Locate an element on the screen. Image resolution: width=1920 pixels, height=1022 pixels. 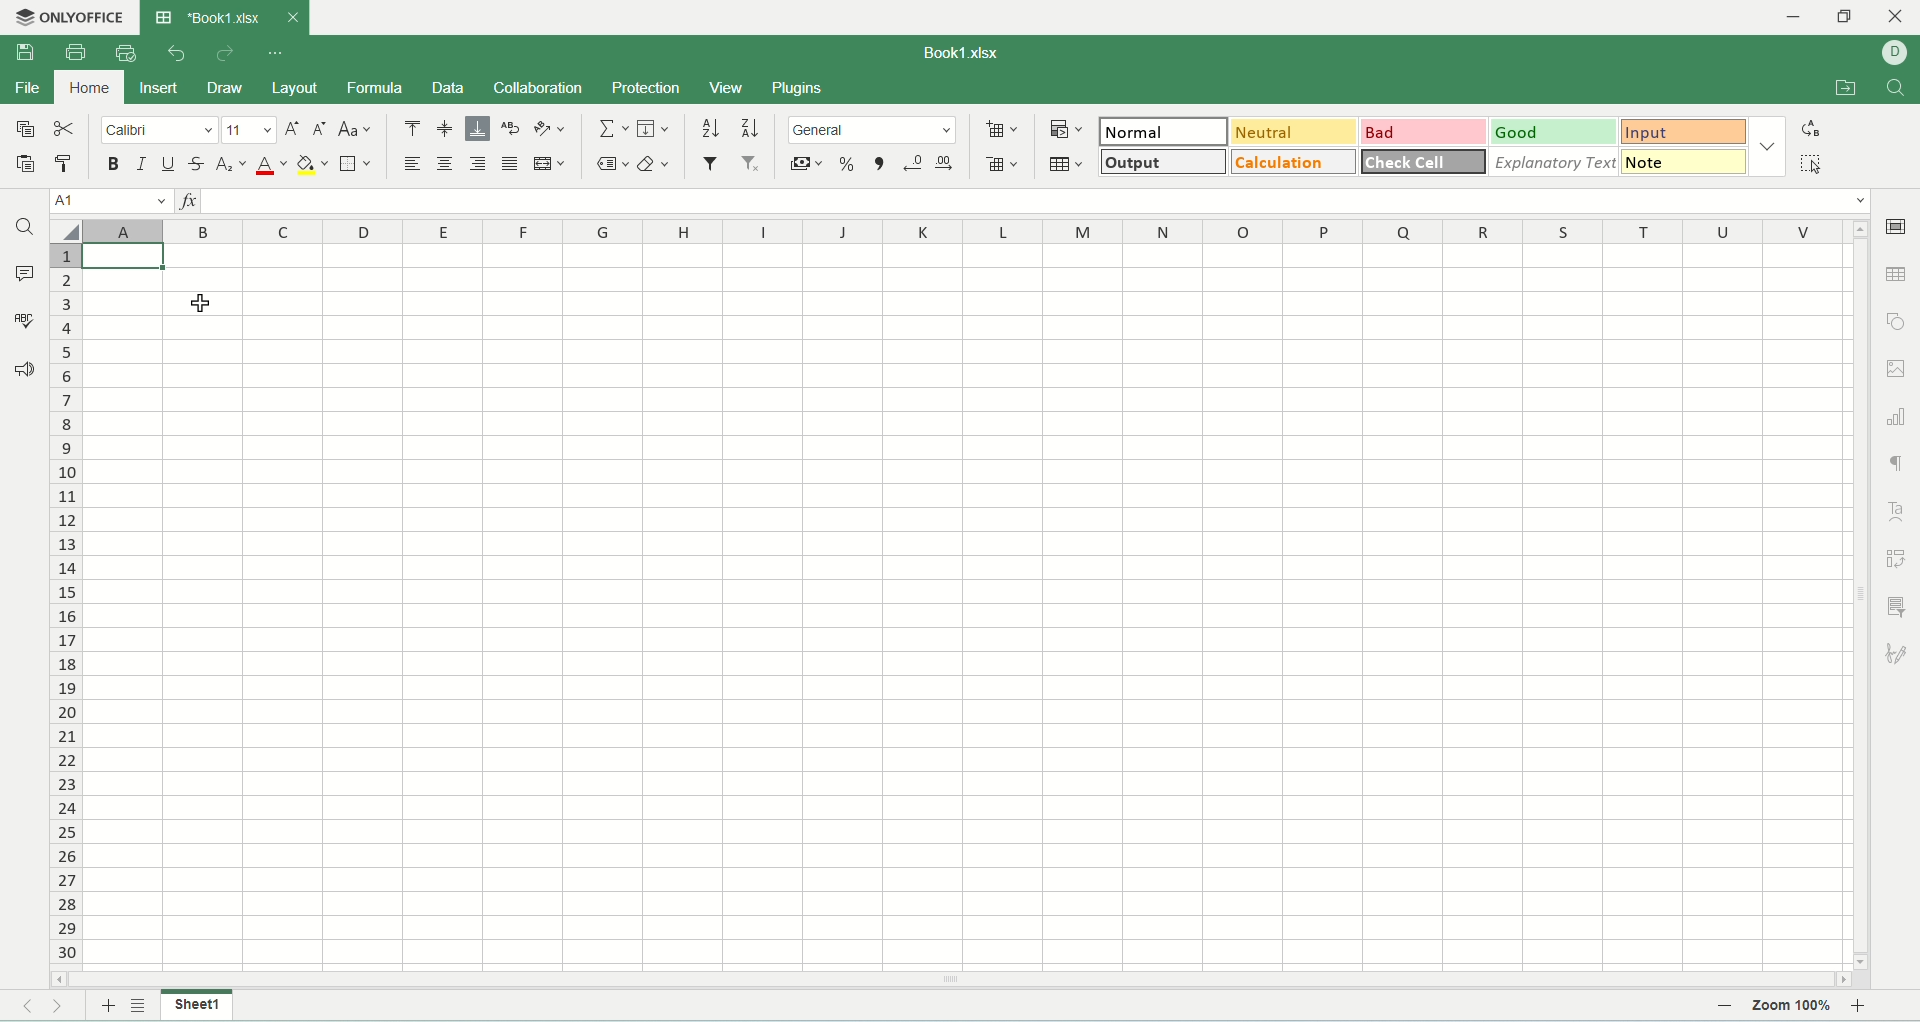
print is located at coordinates (75, 51).